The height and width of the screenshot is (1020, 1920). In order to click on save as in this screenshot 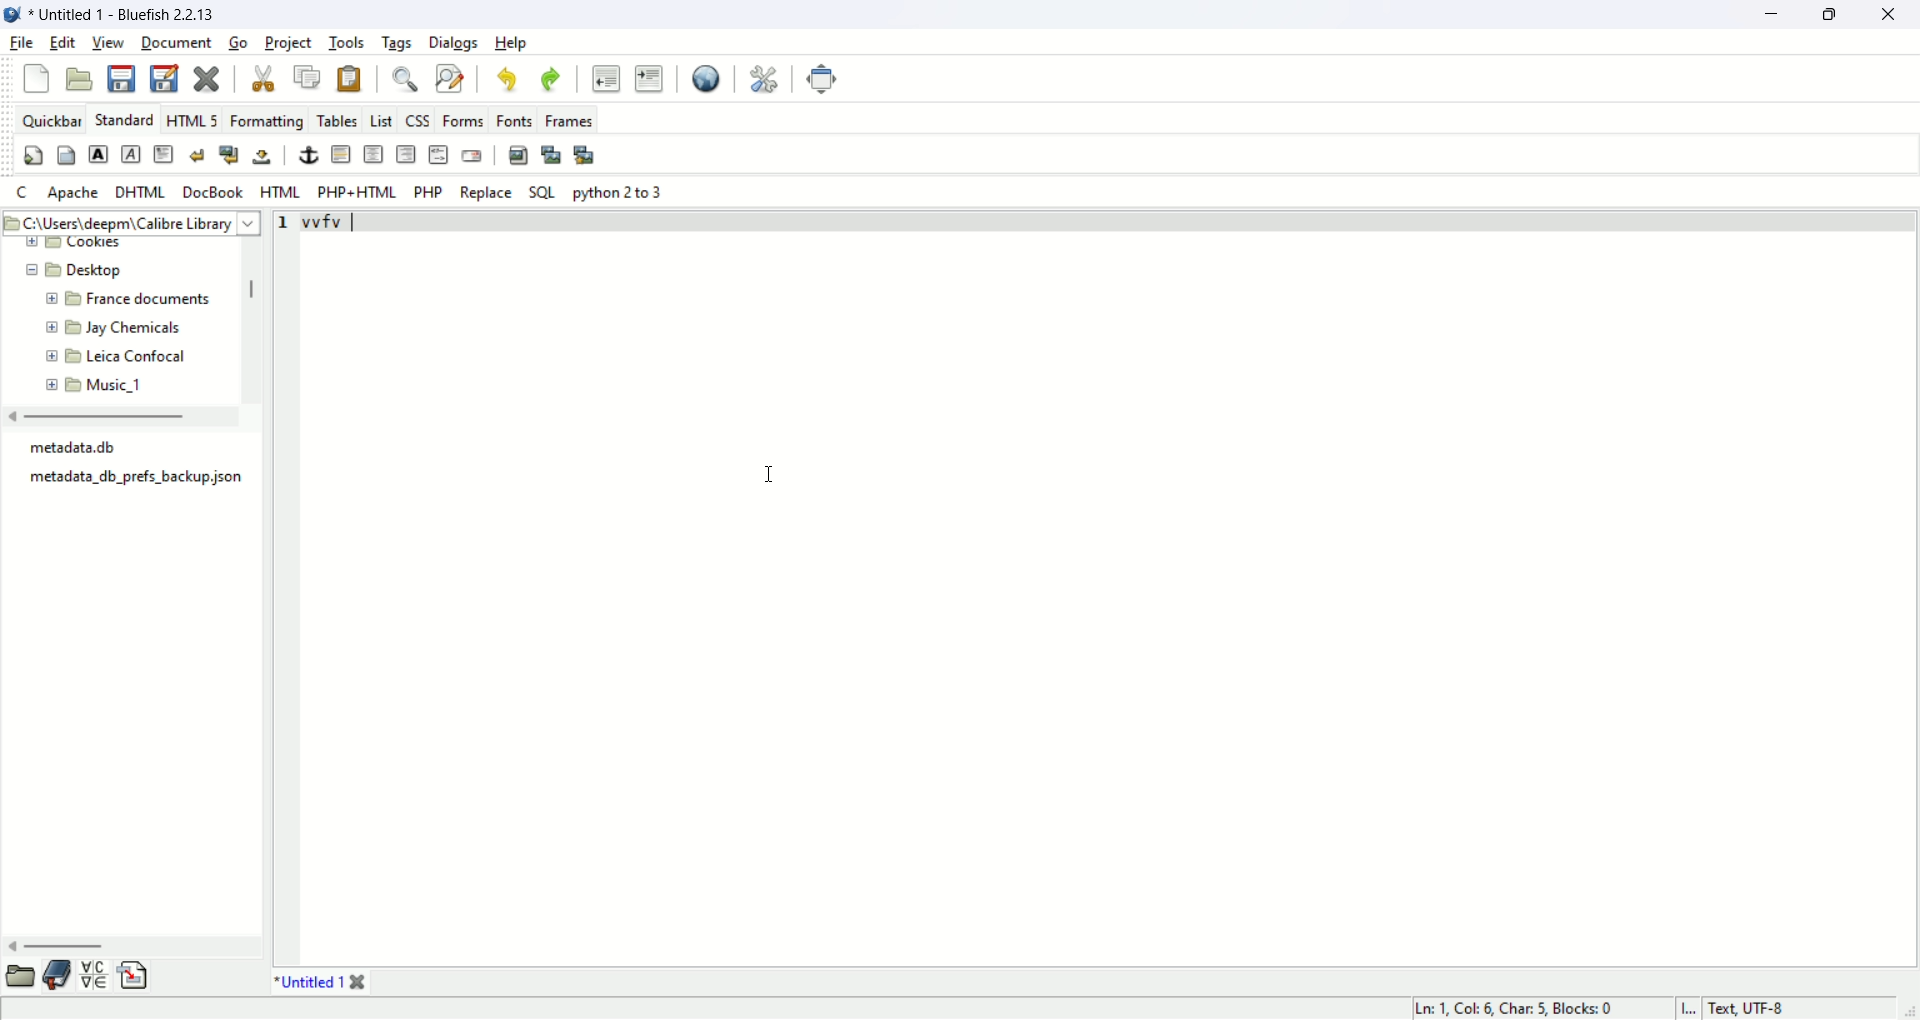, I will do `click(162, 78)`.